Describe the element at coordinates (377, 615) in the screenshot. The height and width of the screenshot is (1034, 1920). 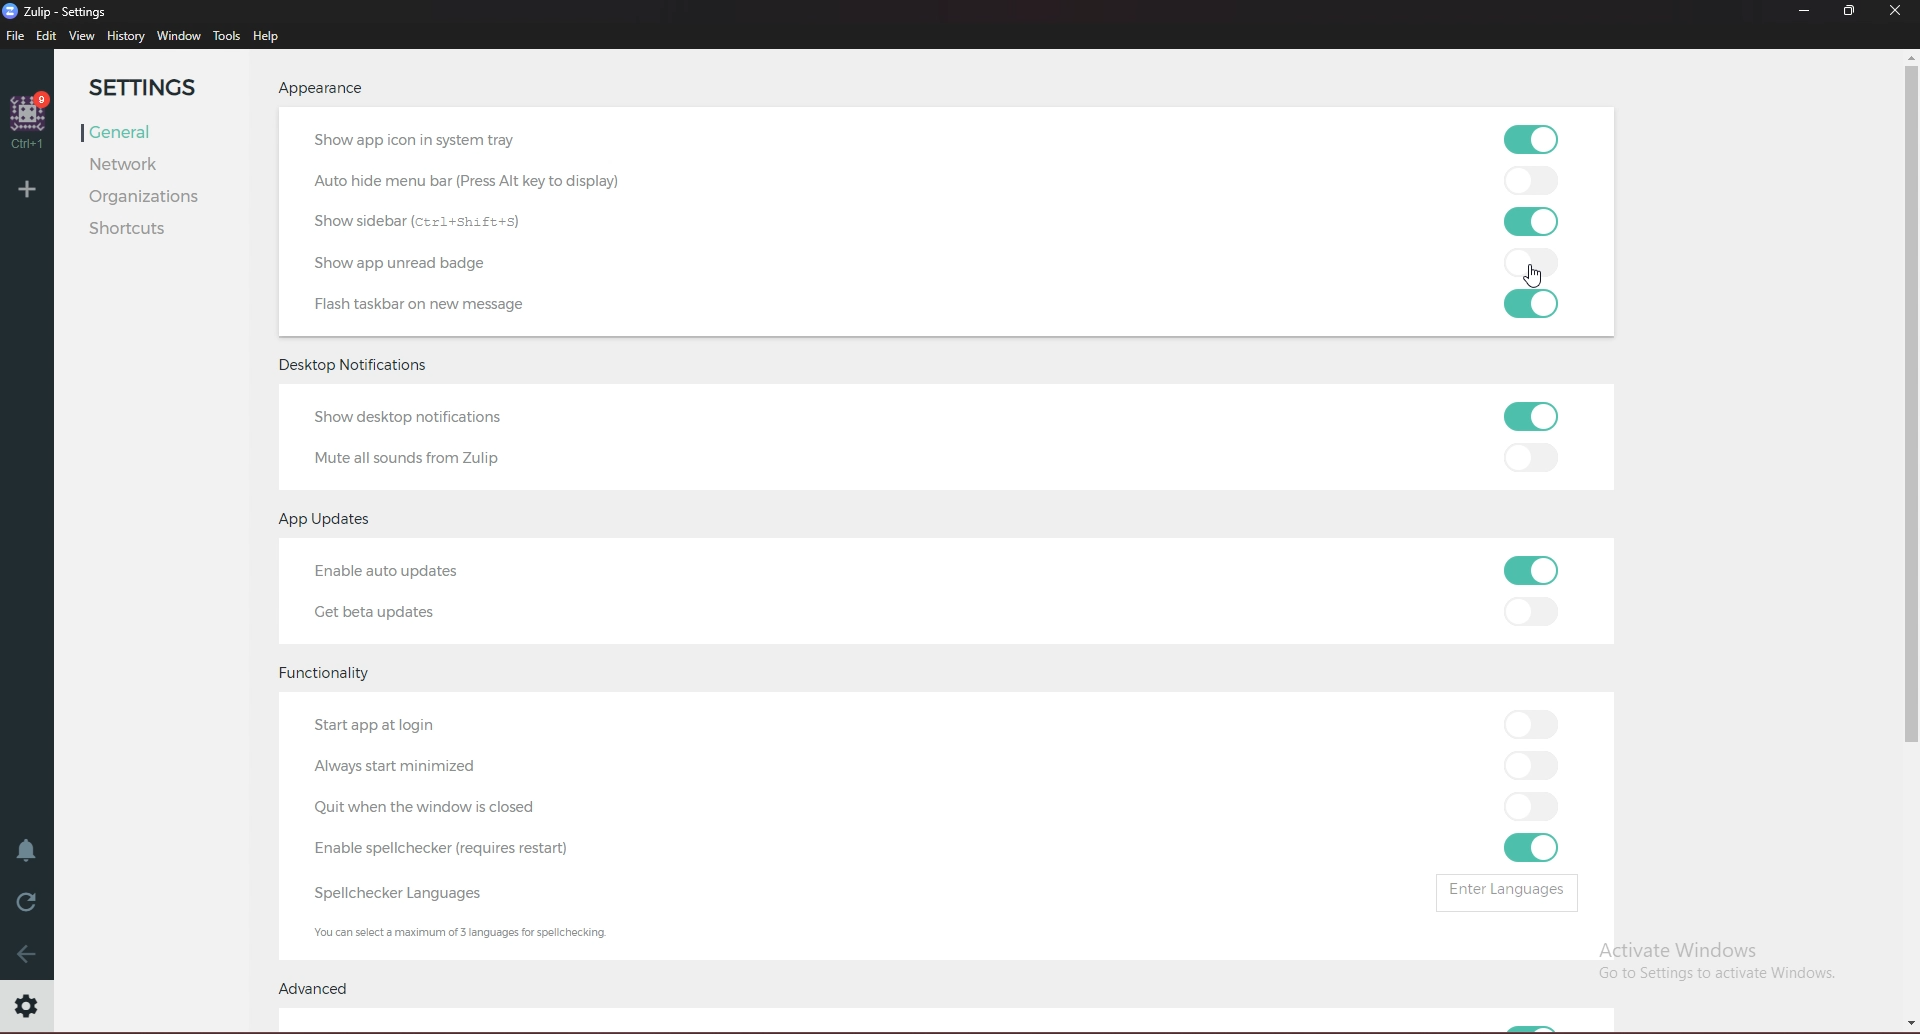
I see `Get beta updates` at that location.